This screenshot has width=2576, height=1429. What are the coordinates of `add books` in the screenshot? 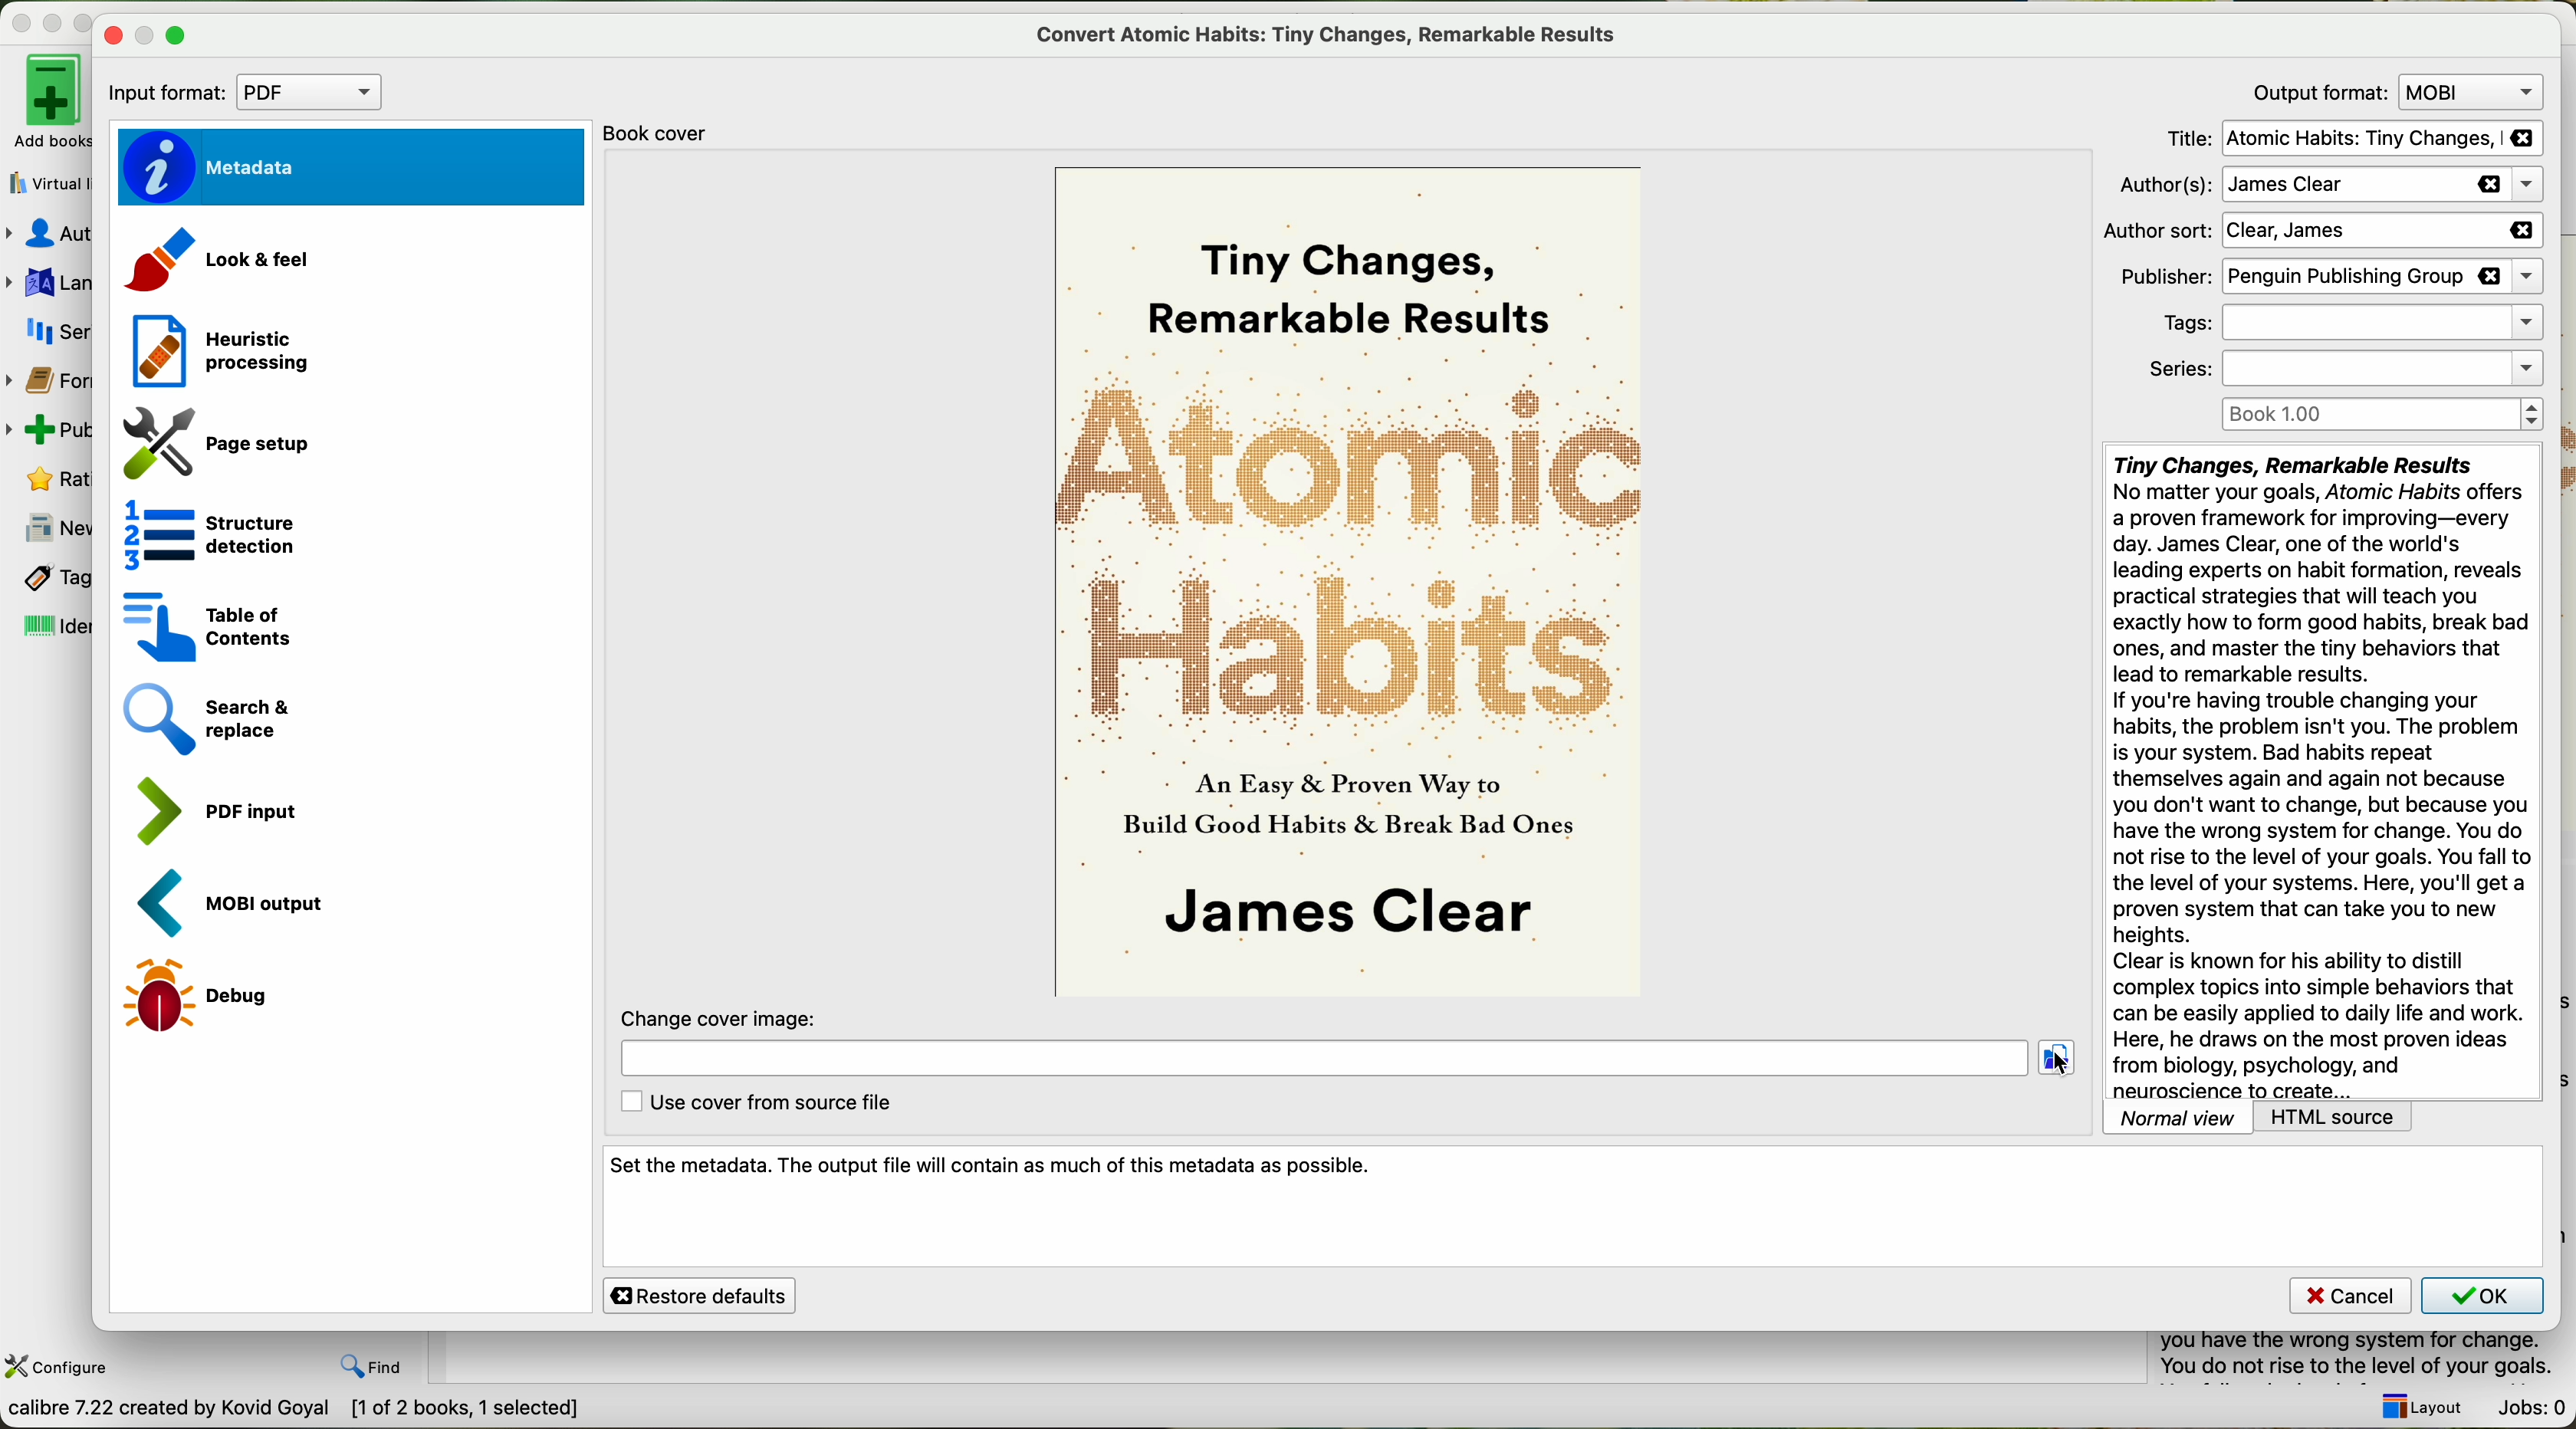 It's located at (45, 101).